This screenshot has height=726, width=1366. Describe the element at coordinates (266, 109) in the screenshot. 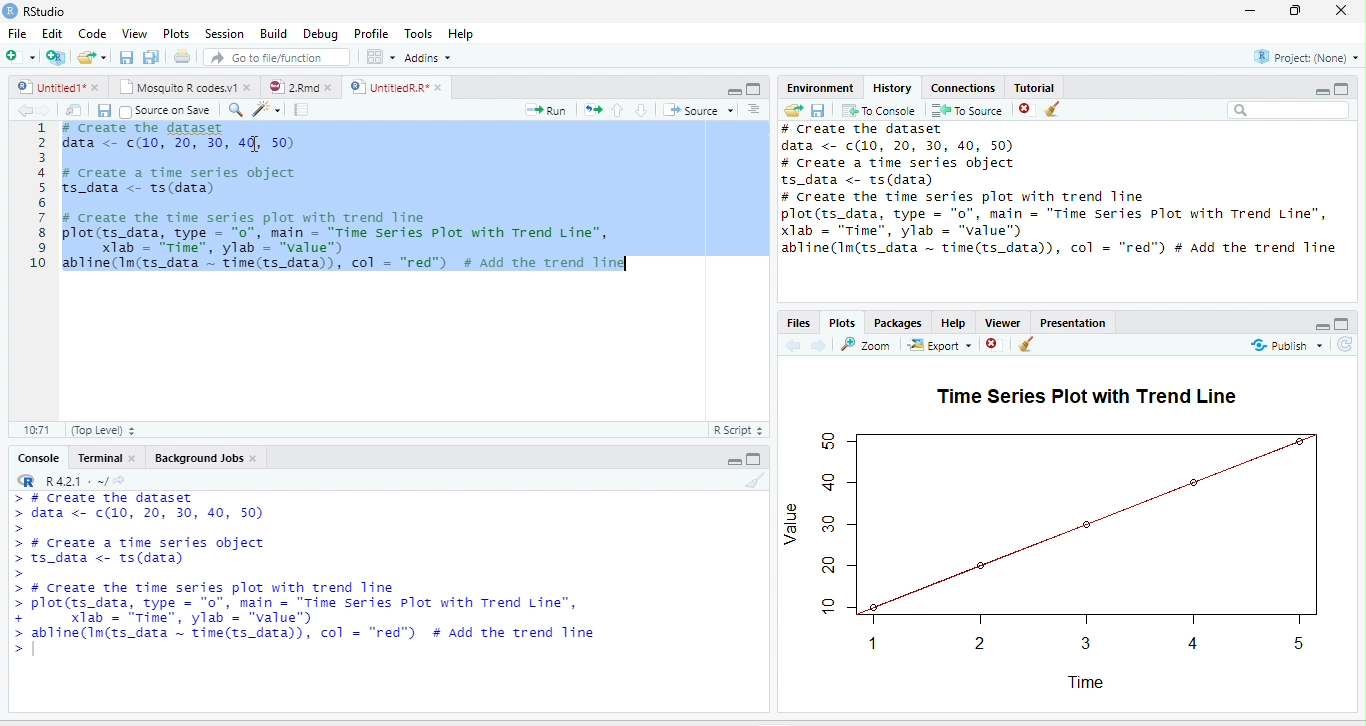

I see `Code tools` at that location.